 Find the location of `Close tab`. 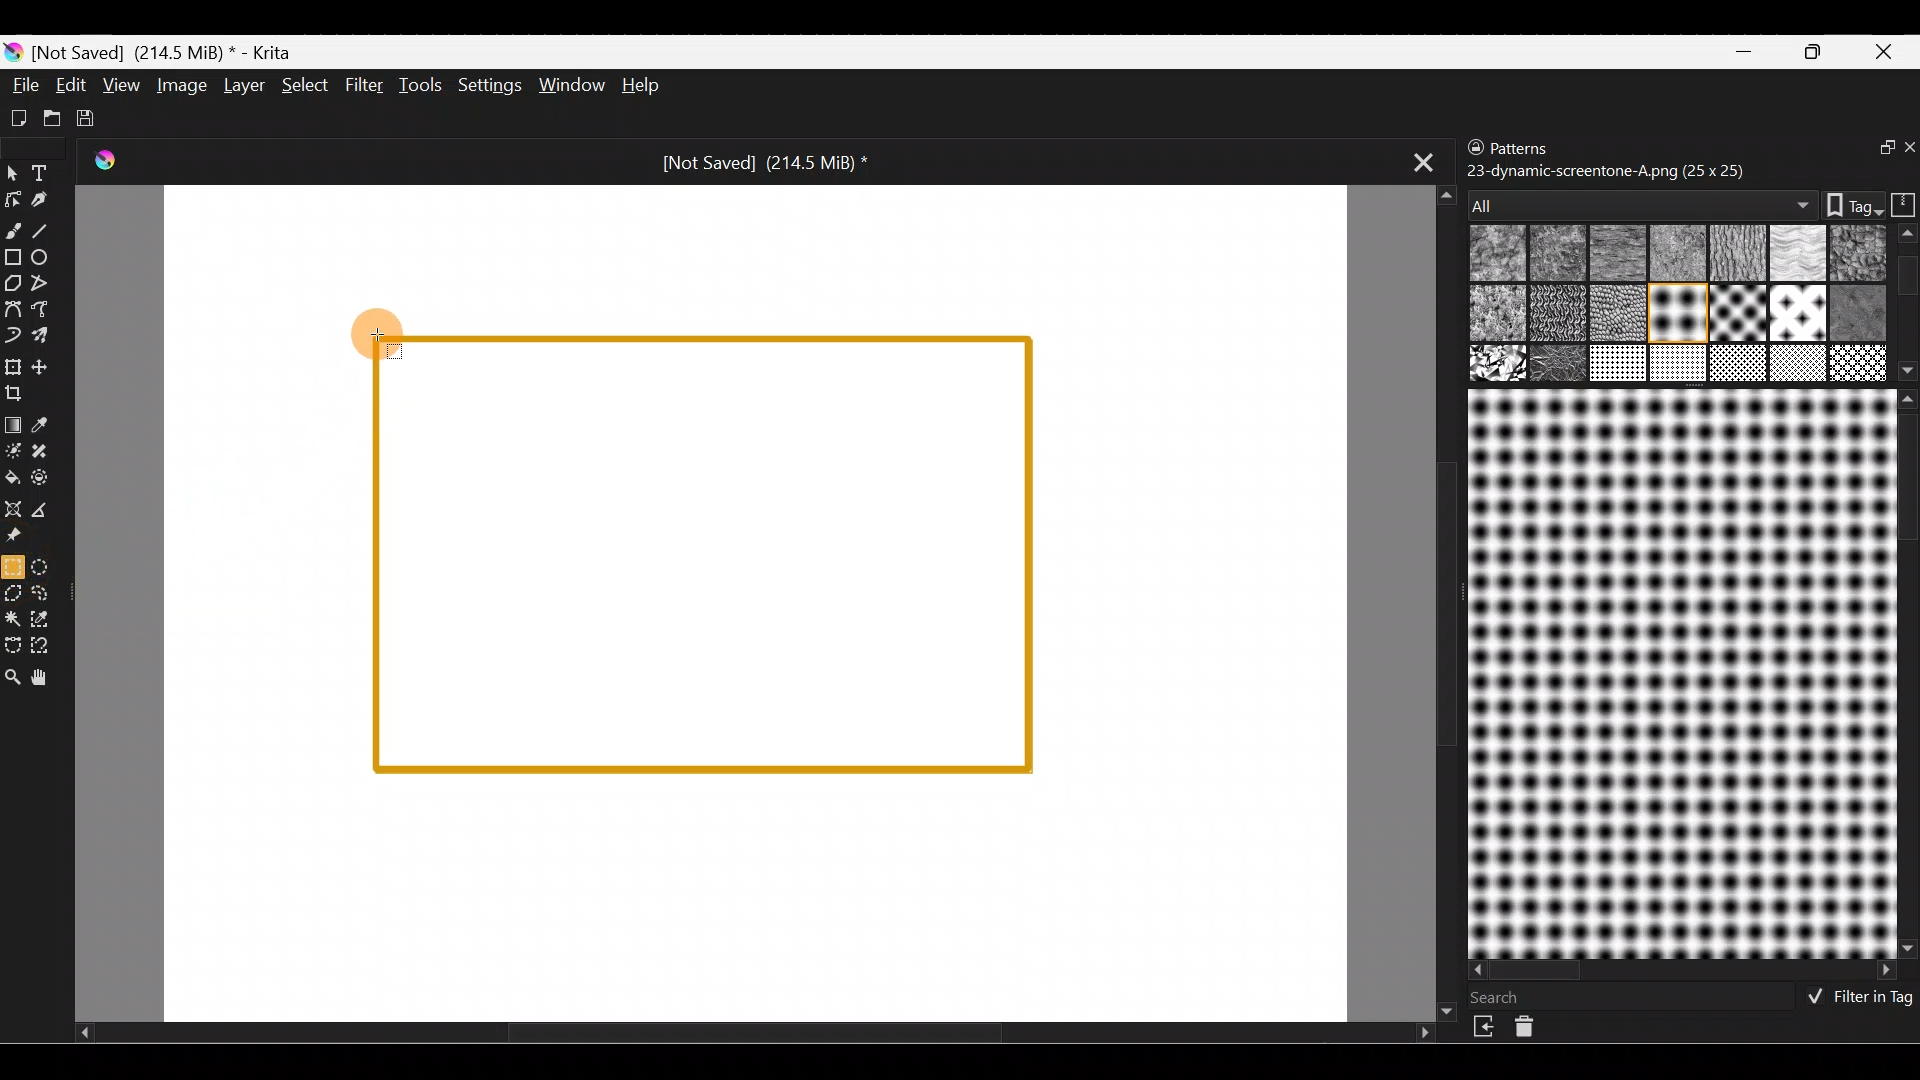

Close tab is located at coordinates (1415, 163).